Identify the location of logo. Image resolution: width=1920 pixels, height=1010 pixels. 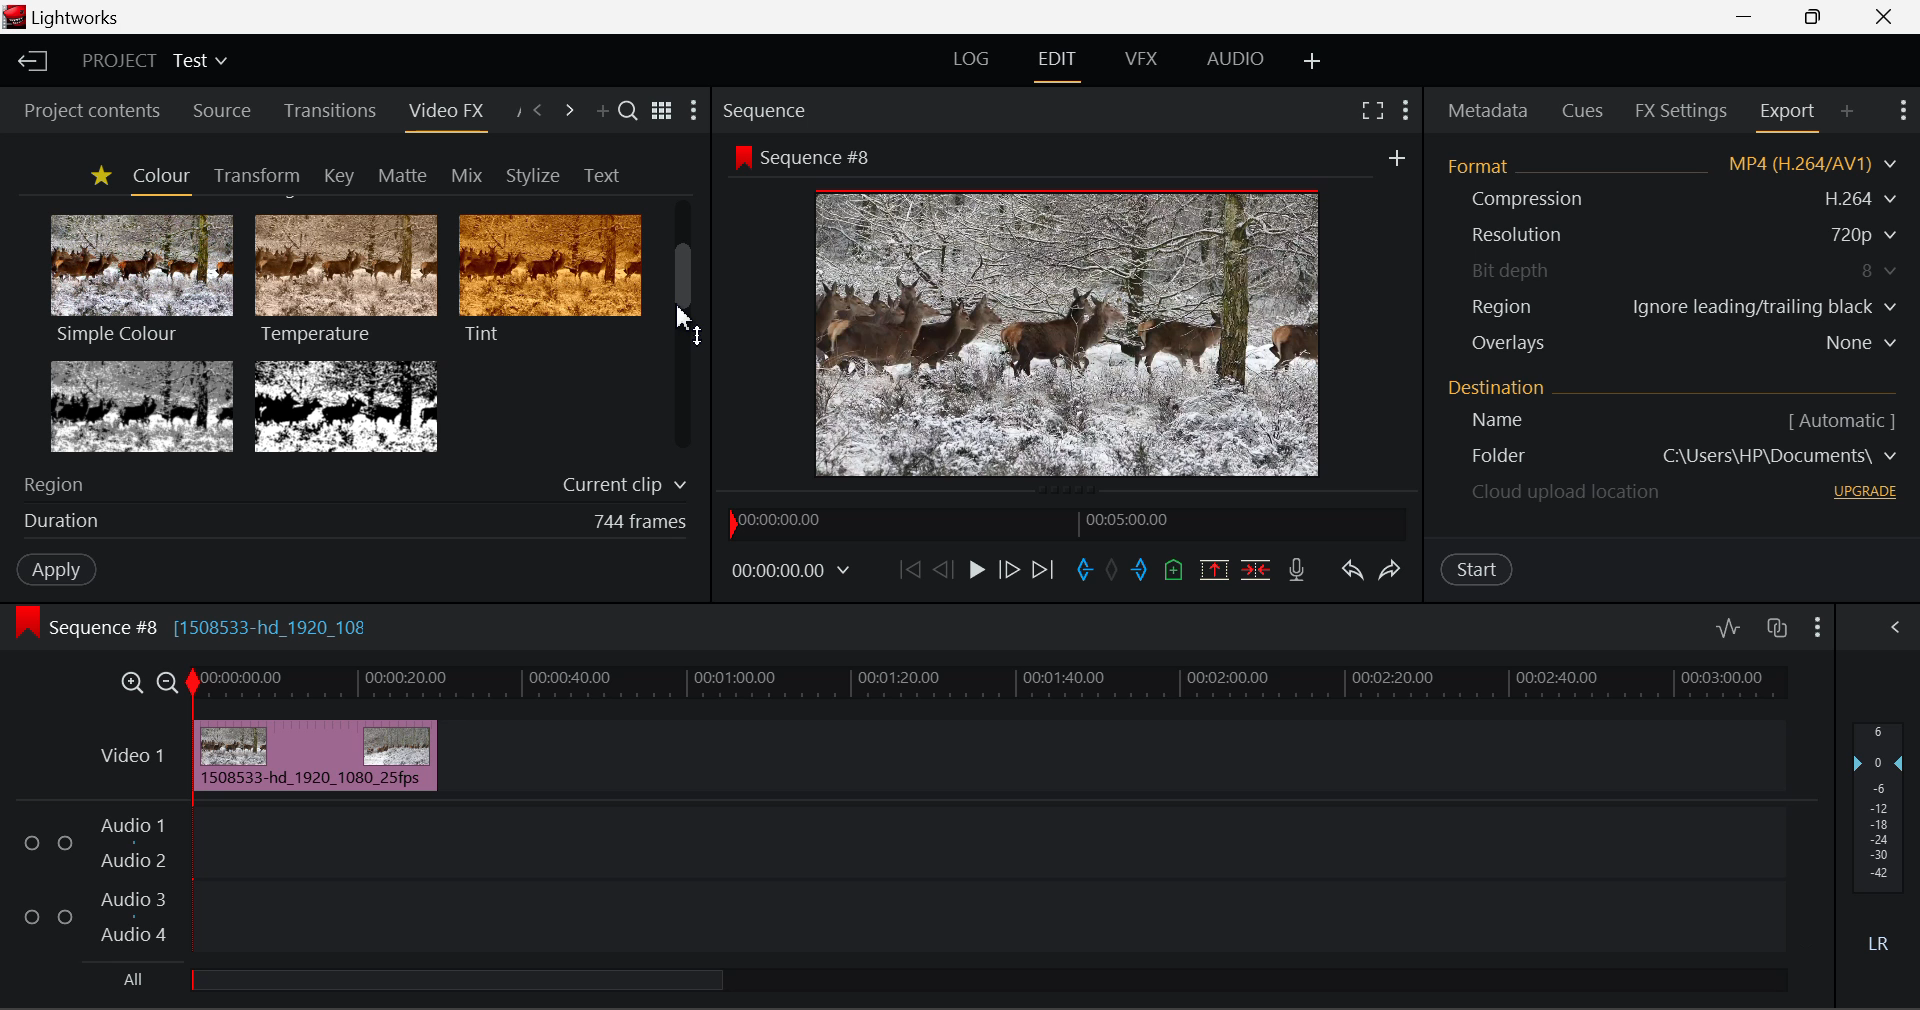
(14, 17).